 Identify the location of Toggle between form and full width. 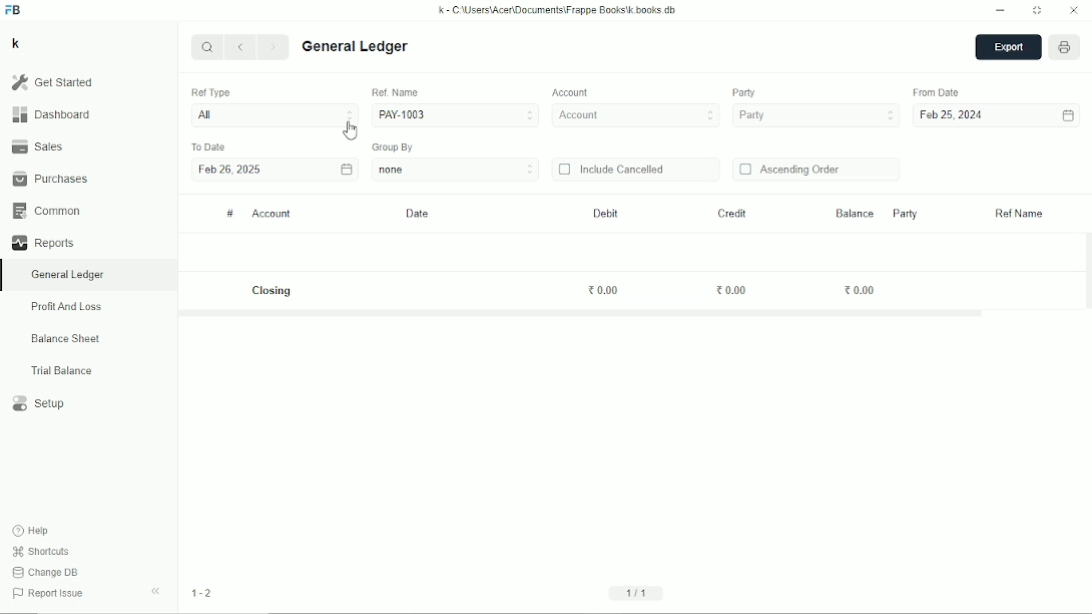
(1037, 11).